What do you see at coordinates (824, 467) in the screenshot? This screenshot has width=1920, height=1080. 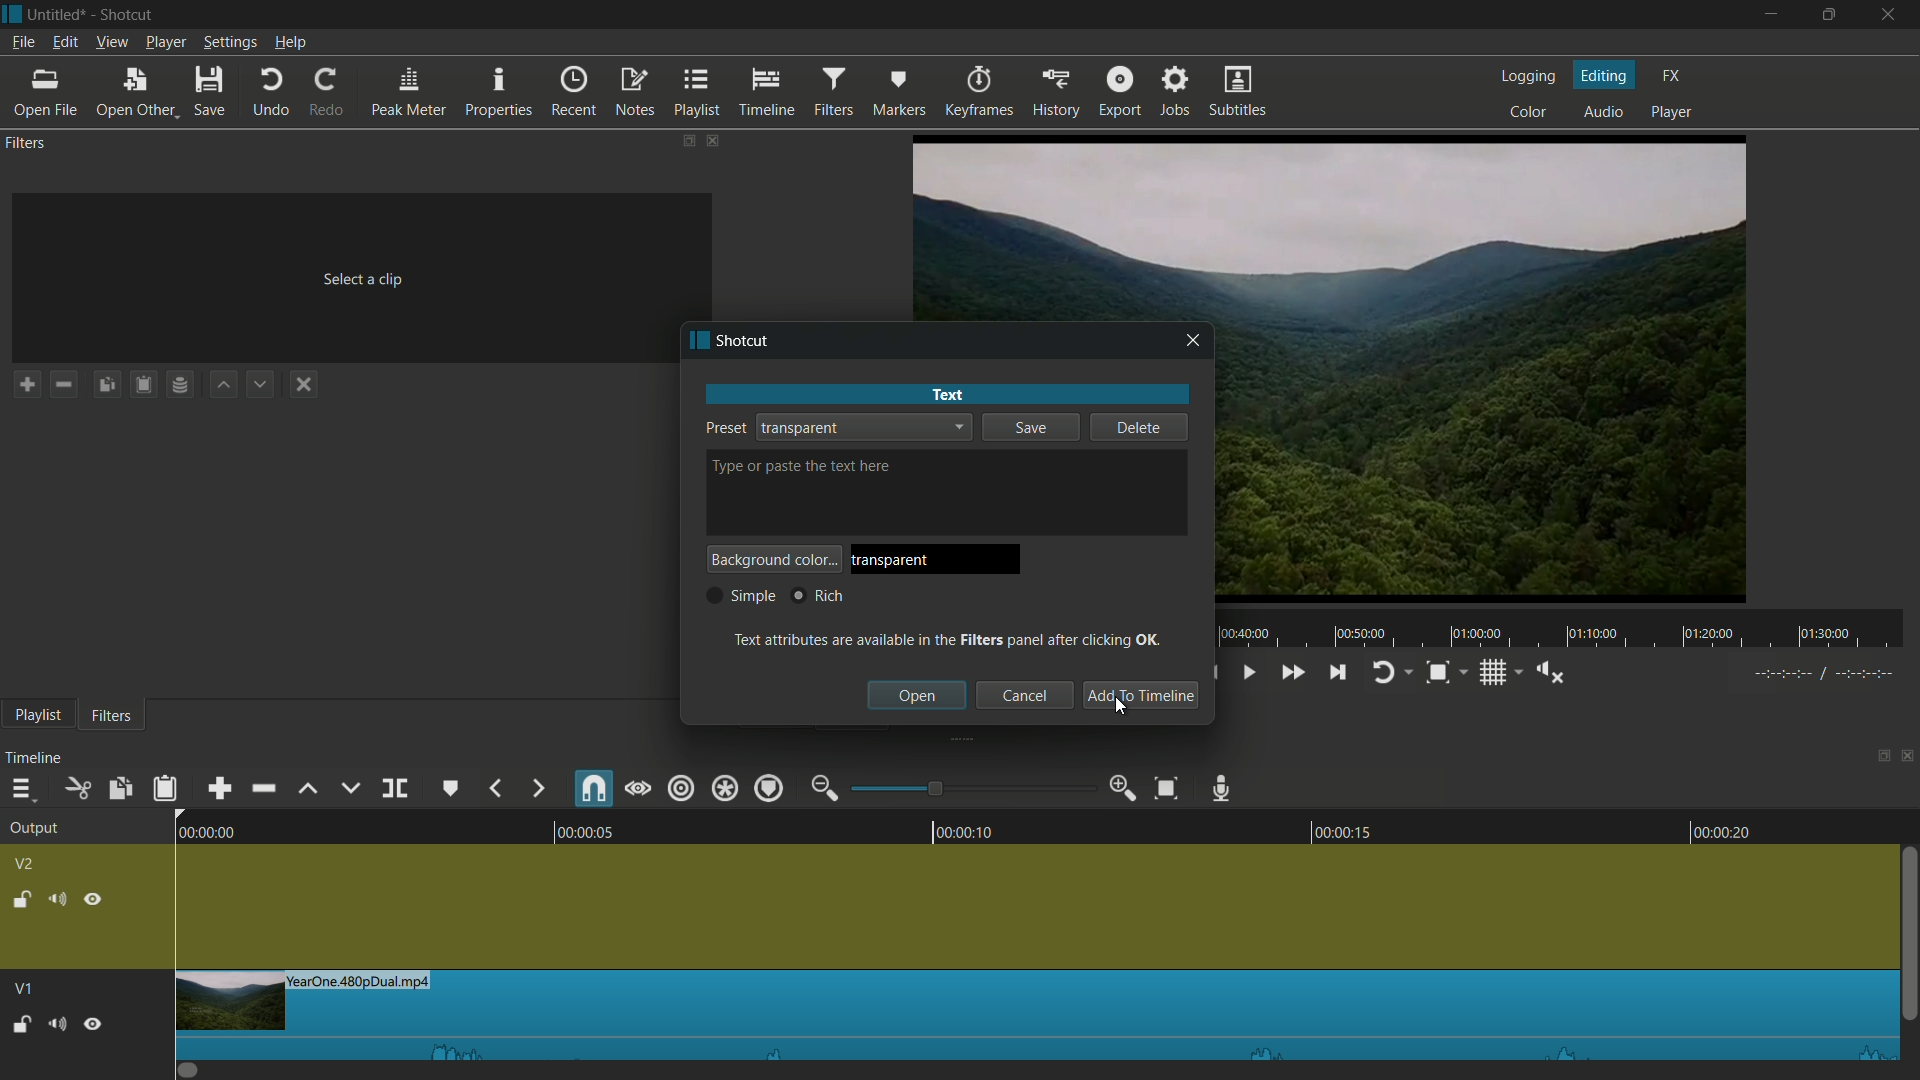 I see `defaults` at bounding box center [824, 467].